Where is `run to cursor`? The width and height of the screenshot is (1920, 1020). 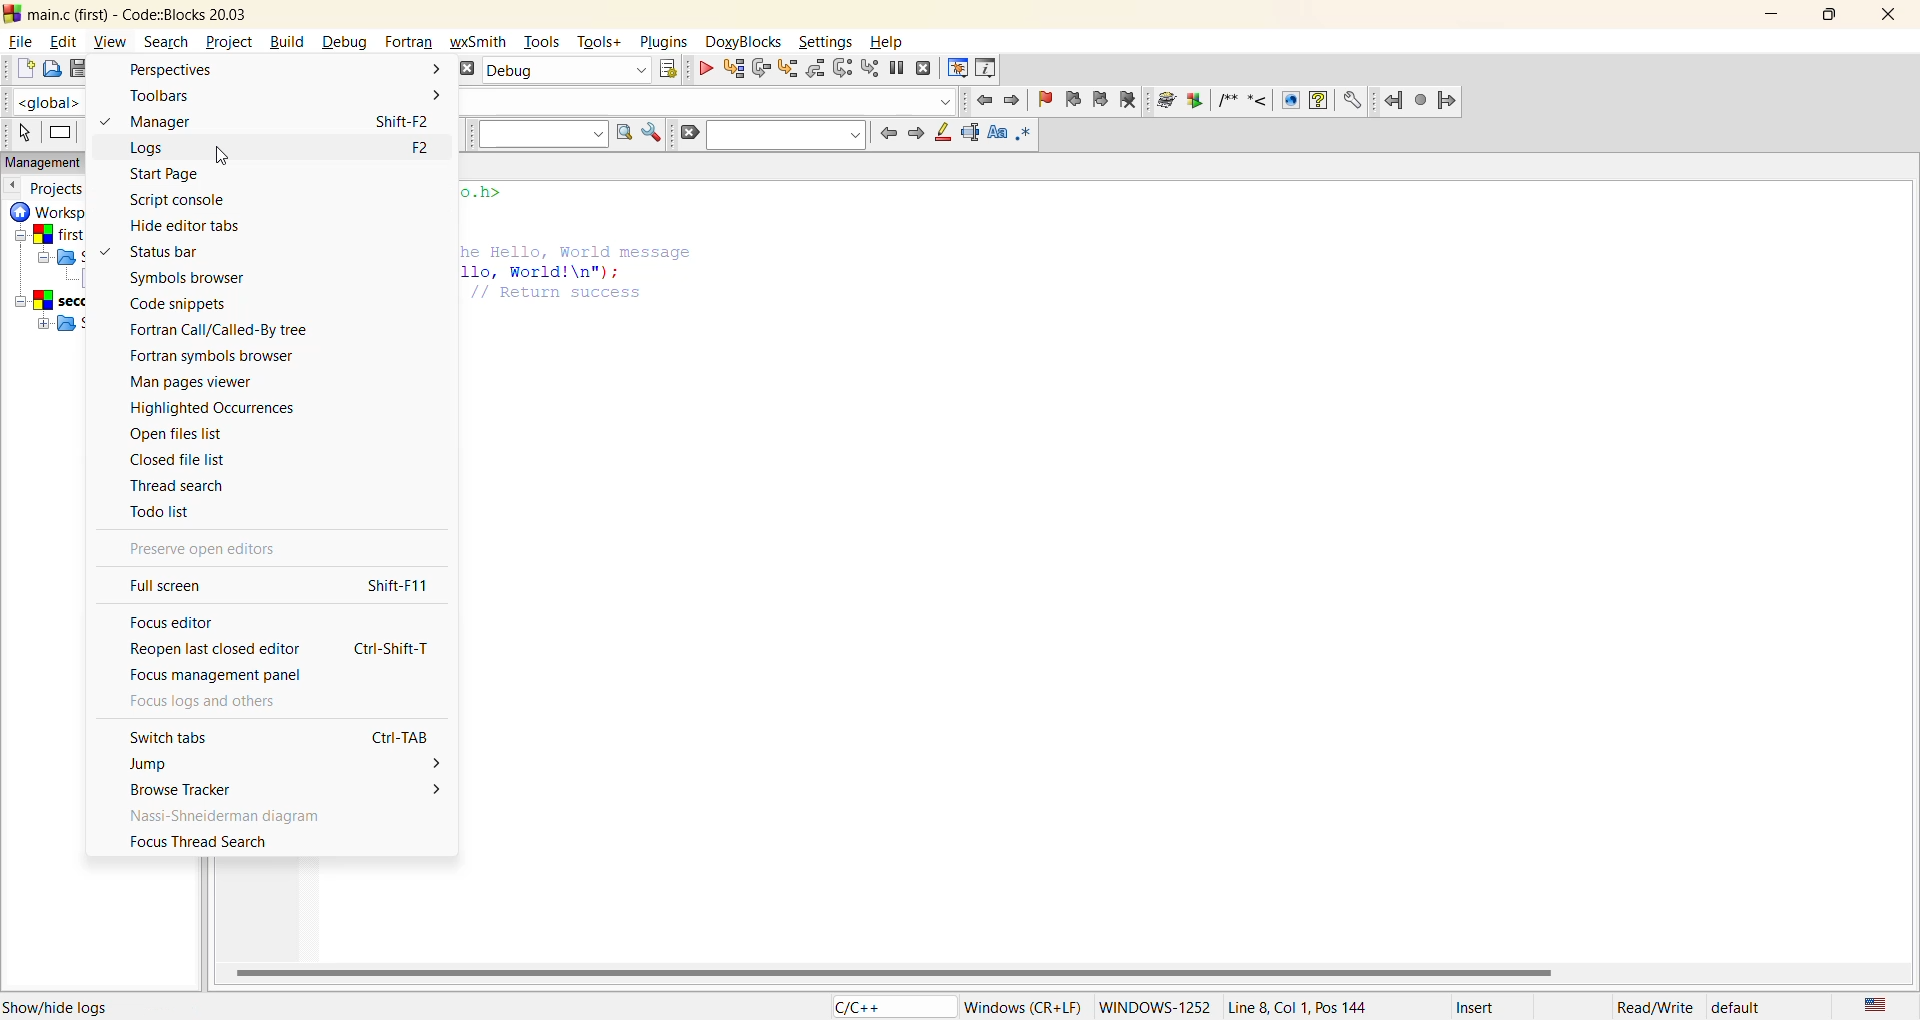
run to cursor is located at coordinates (730, 70).